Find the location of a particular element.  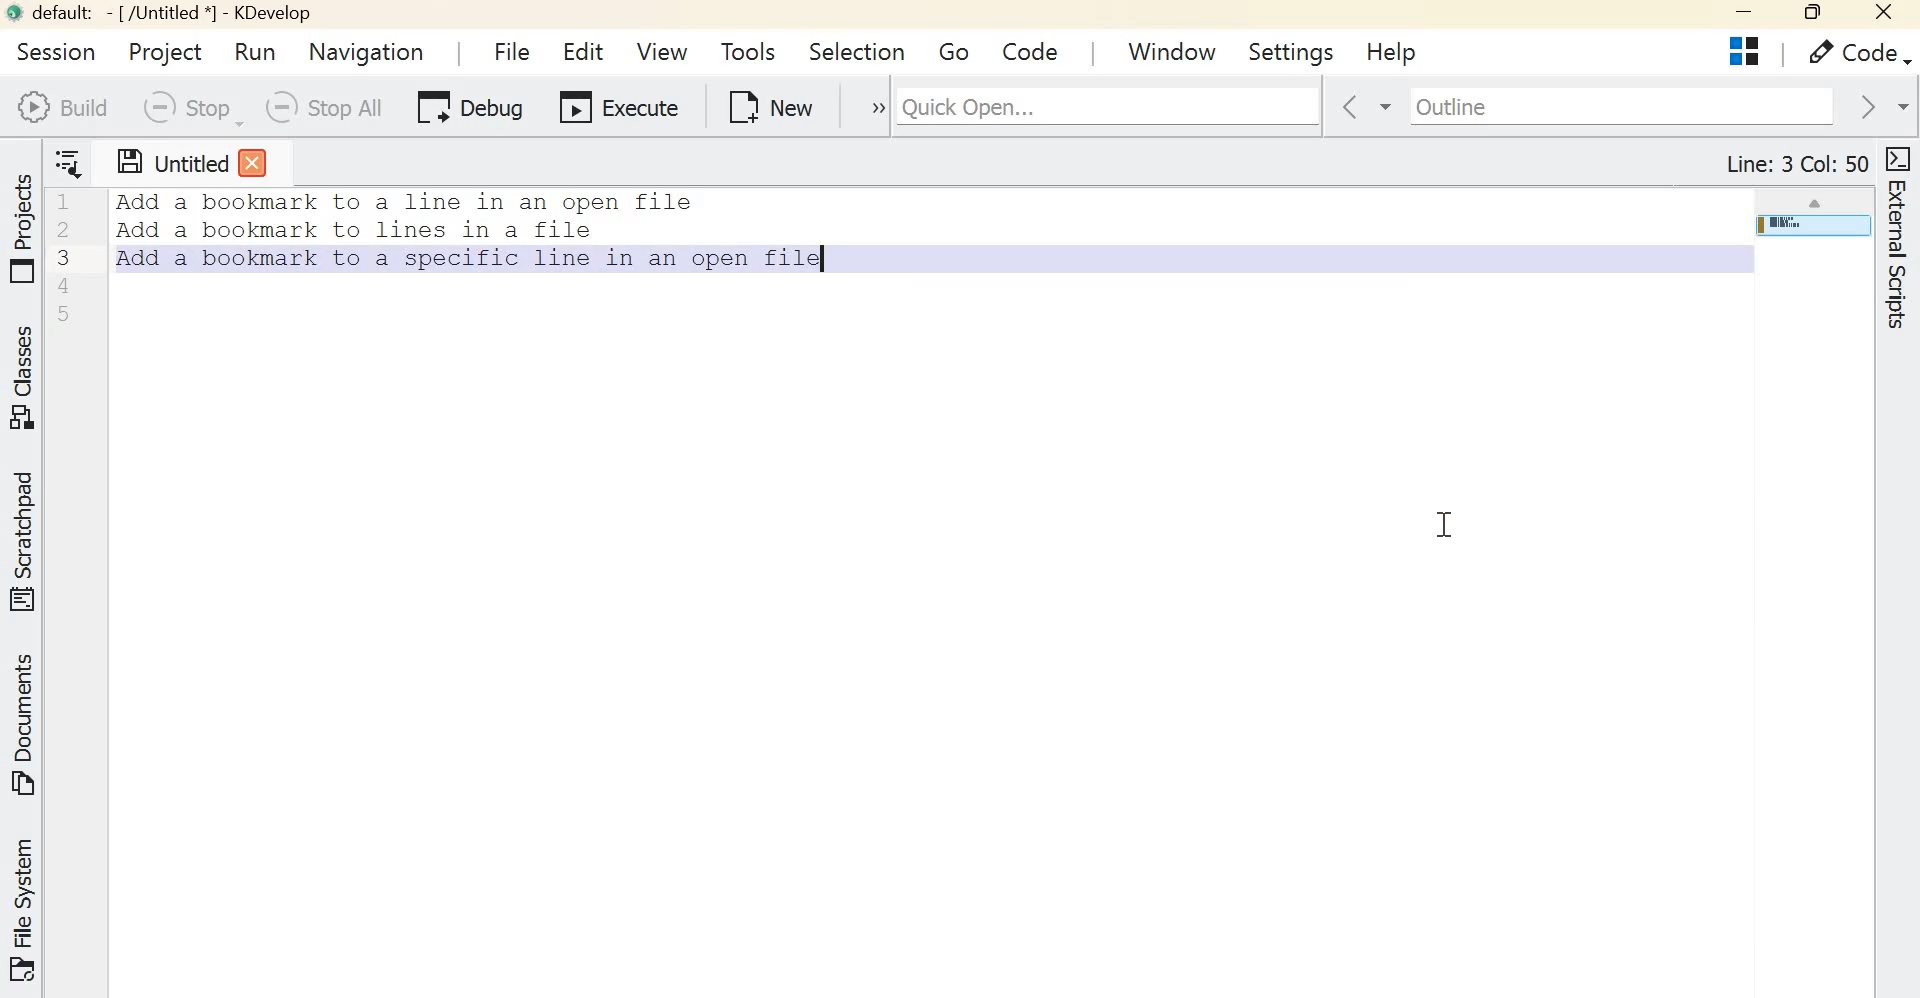

Run is located at coordinates (260, 51).